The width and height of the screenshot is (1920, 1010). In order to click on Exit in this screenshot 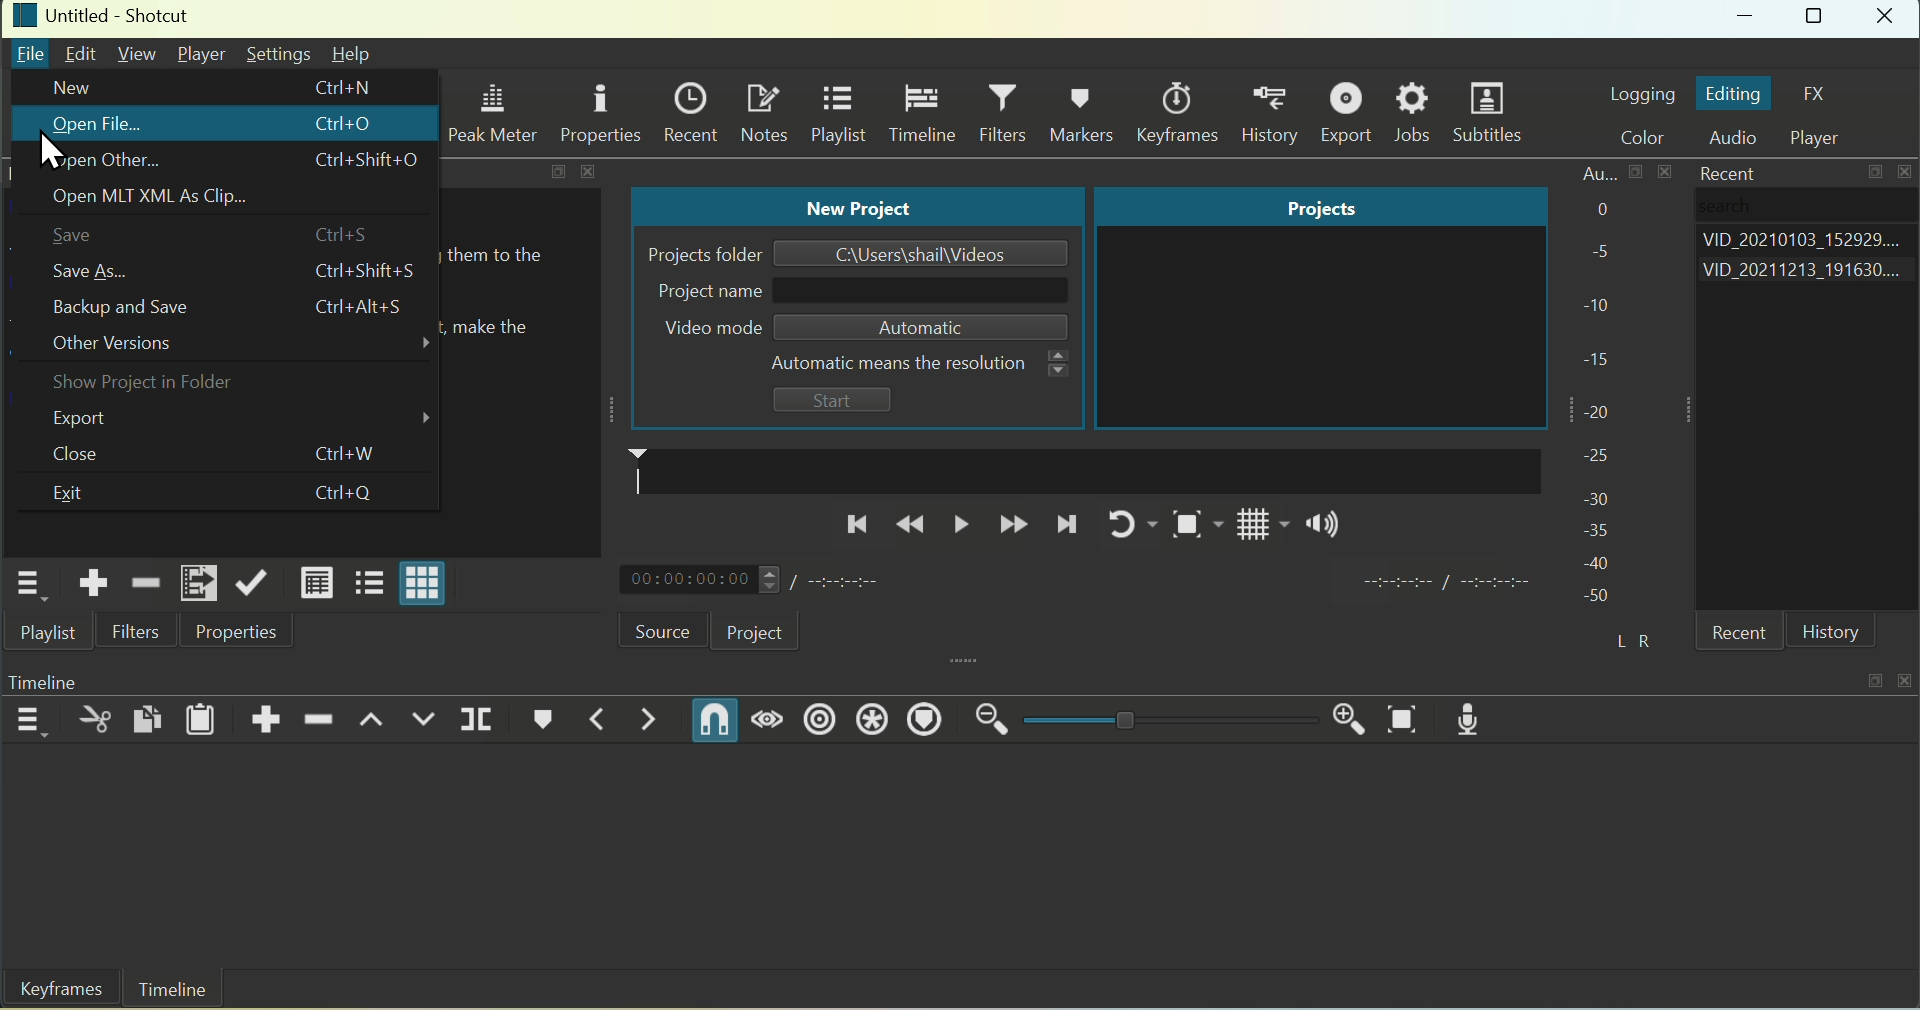, I will do `click(84, 495)`.